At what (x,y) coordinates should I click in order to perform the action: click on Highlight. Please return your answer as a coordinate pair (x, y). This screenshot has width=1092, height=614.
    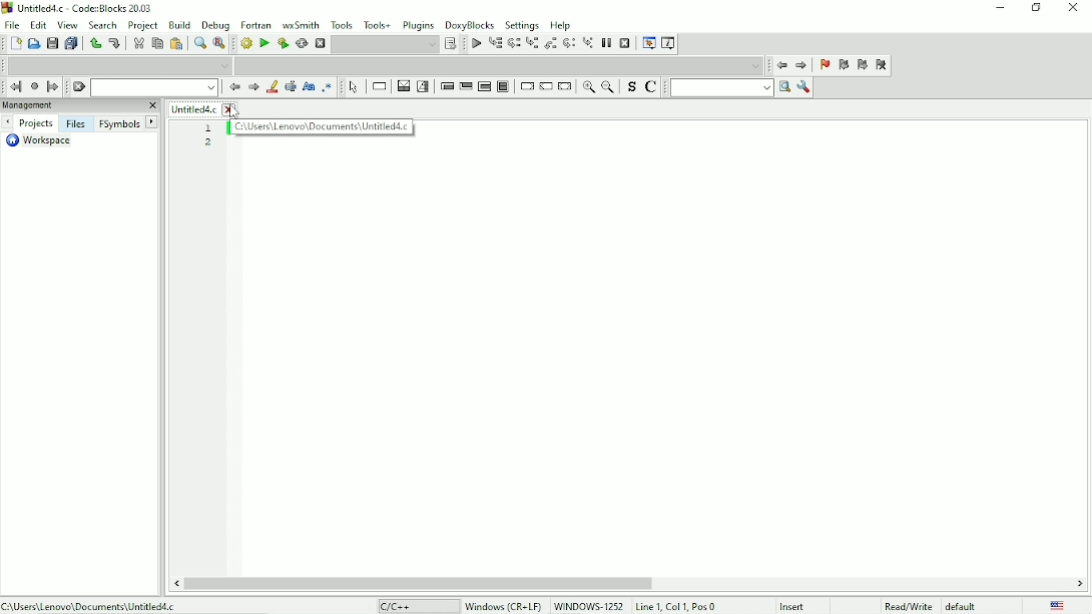
    Looking at the image, I should click on (272, 87).